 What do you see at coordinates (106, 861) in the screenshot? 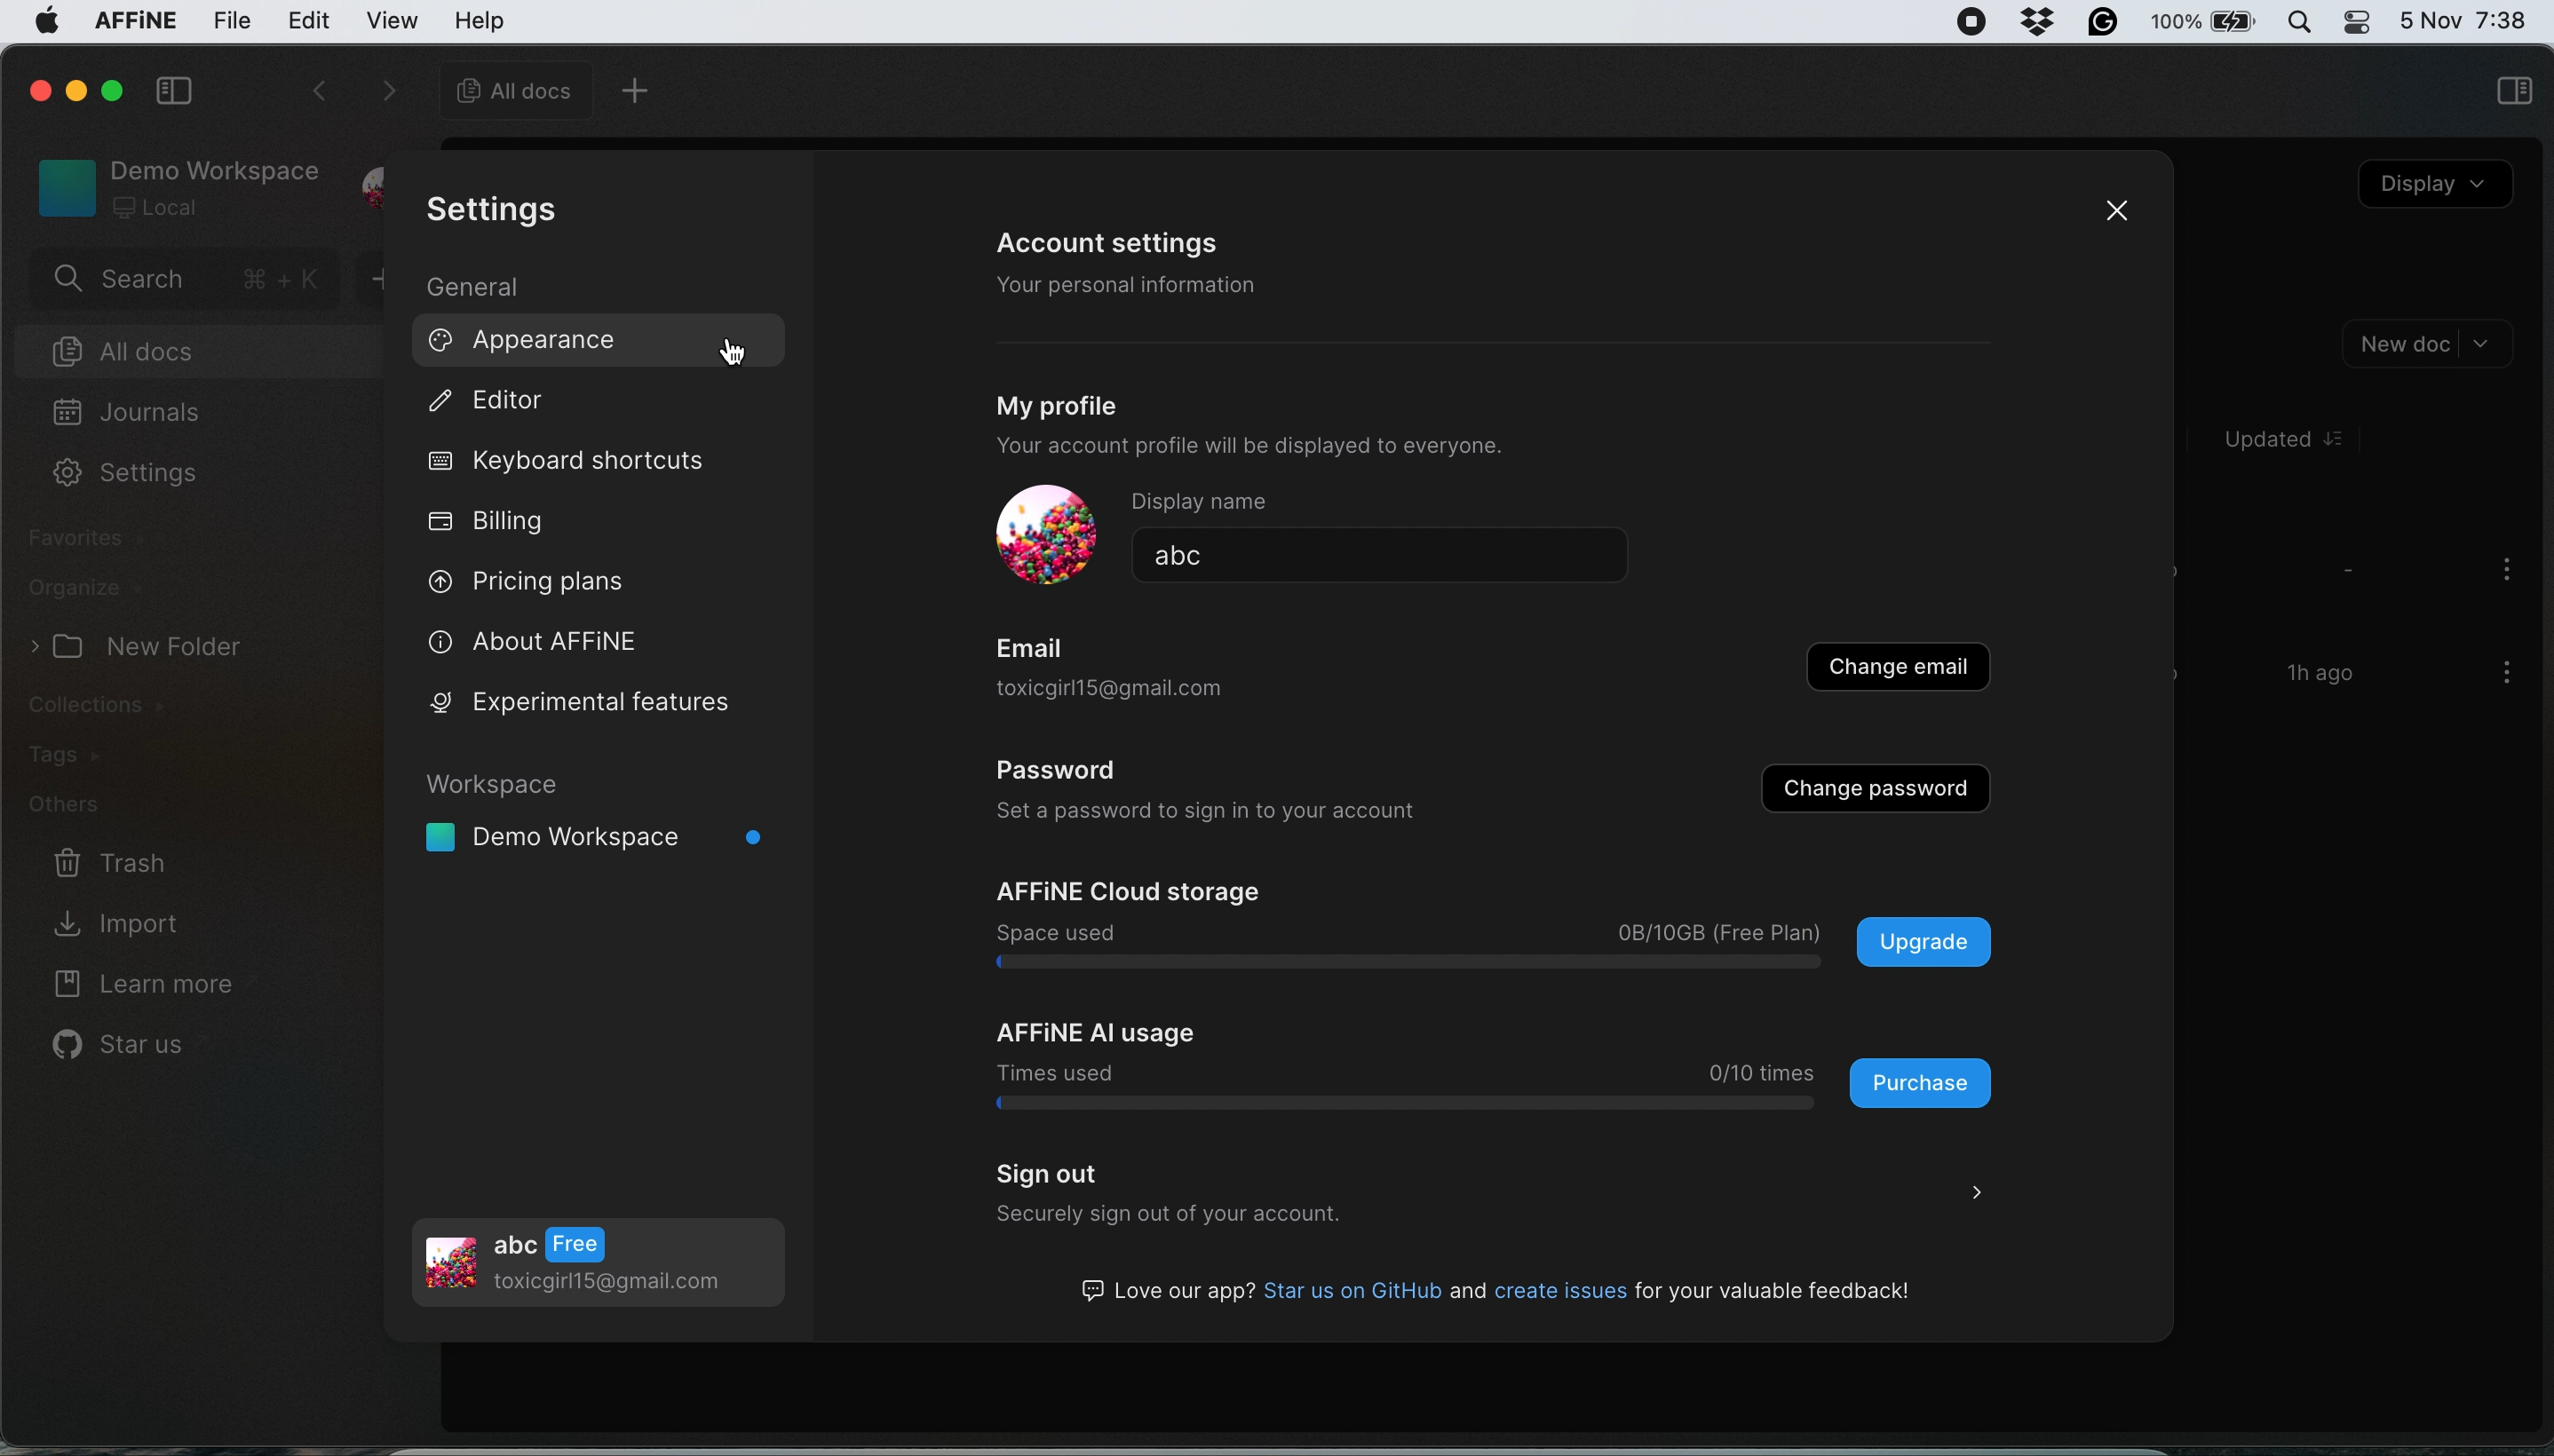
I see `trash` at bounding box center [106, 861].